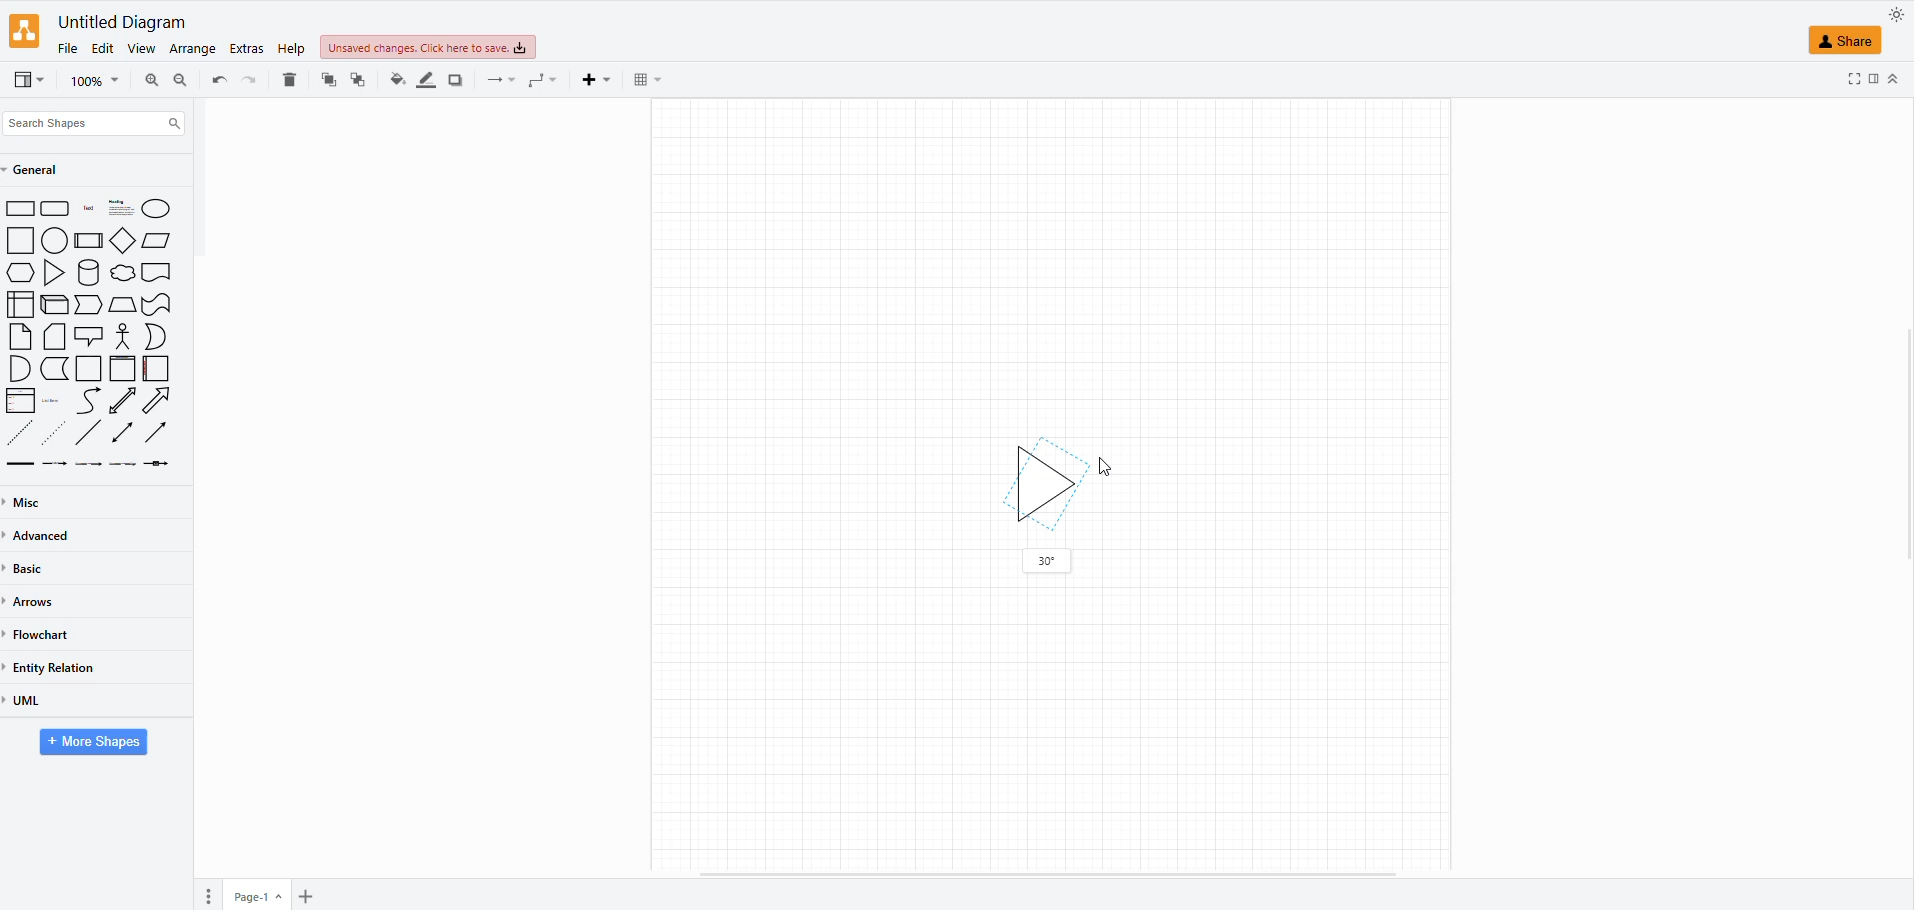  Describe the element at coordinates (88, 401) in the screenshot. I see `Curved Arrow` at that location.